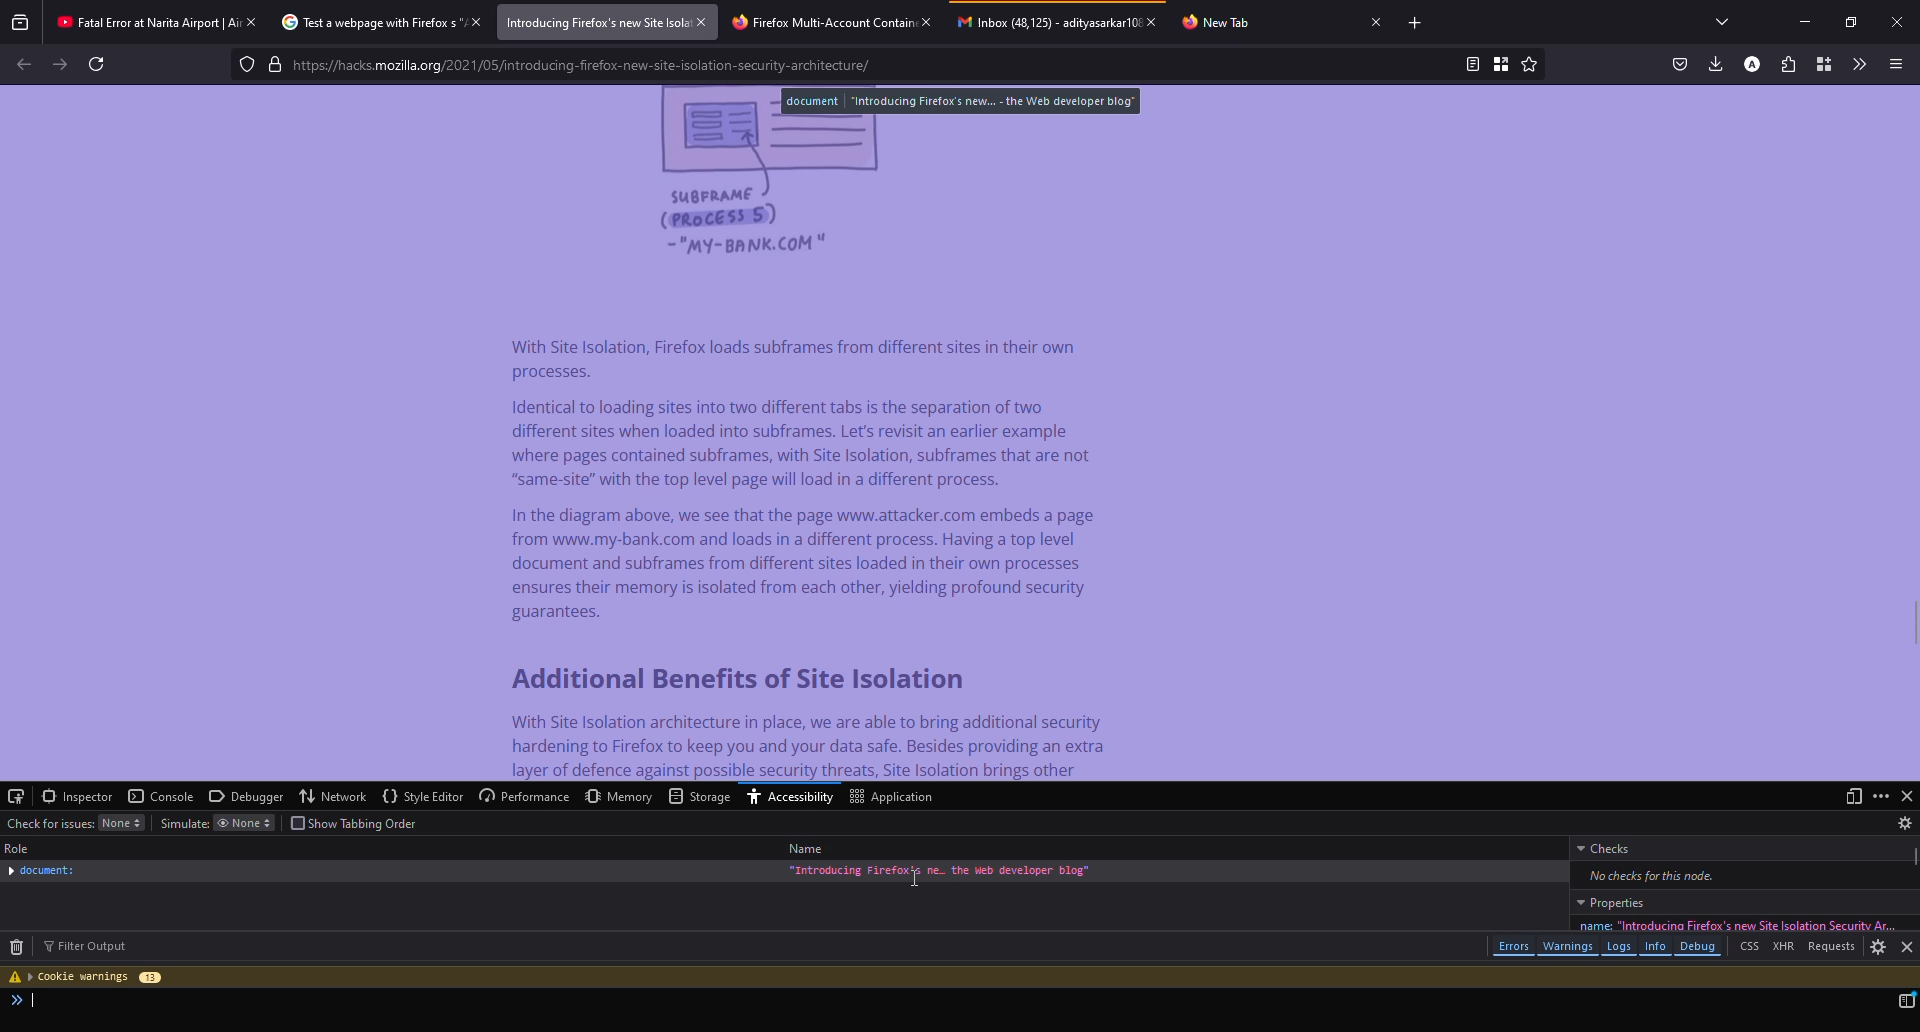 This screenshot has height=1032, width=1920. I want to click on info, so click(943, 872).